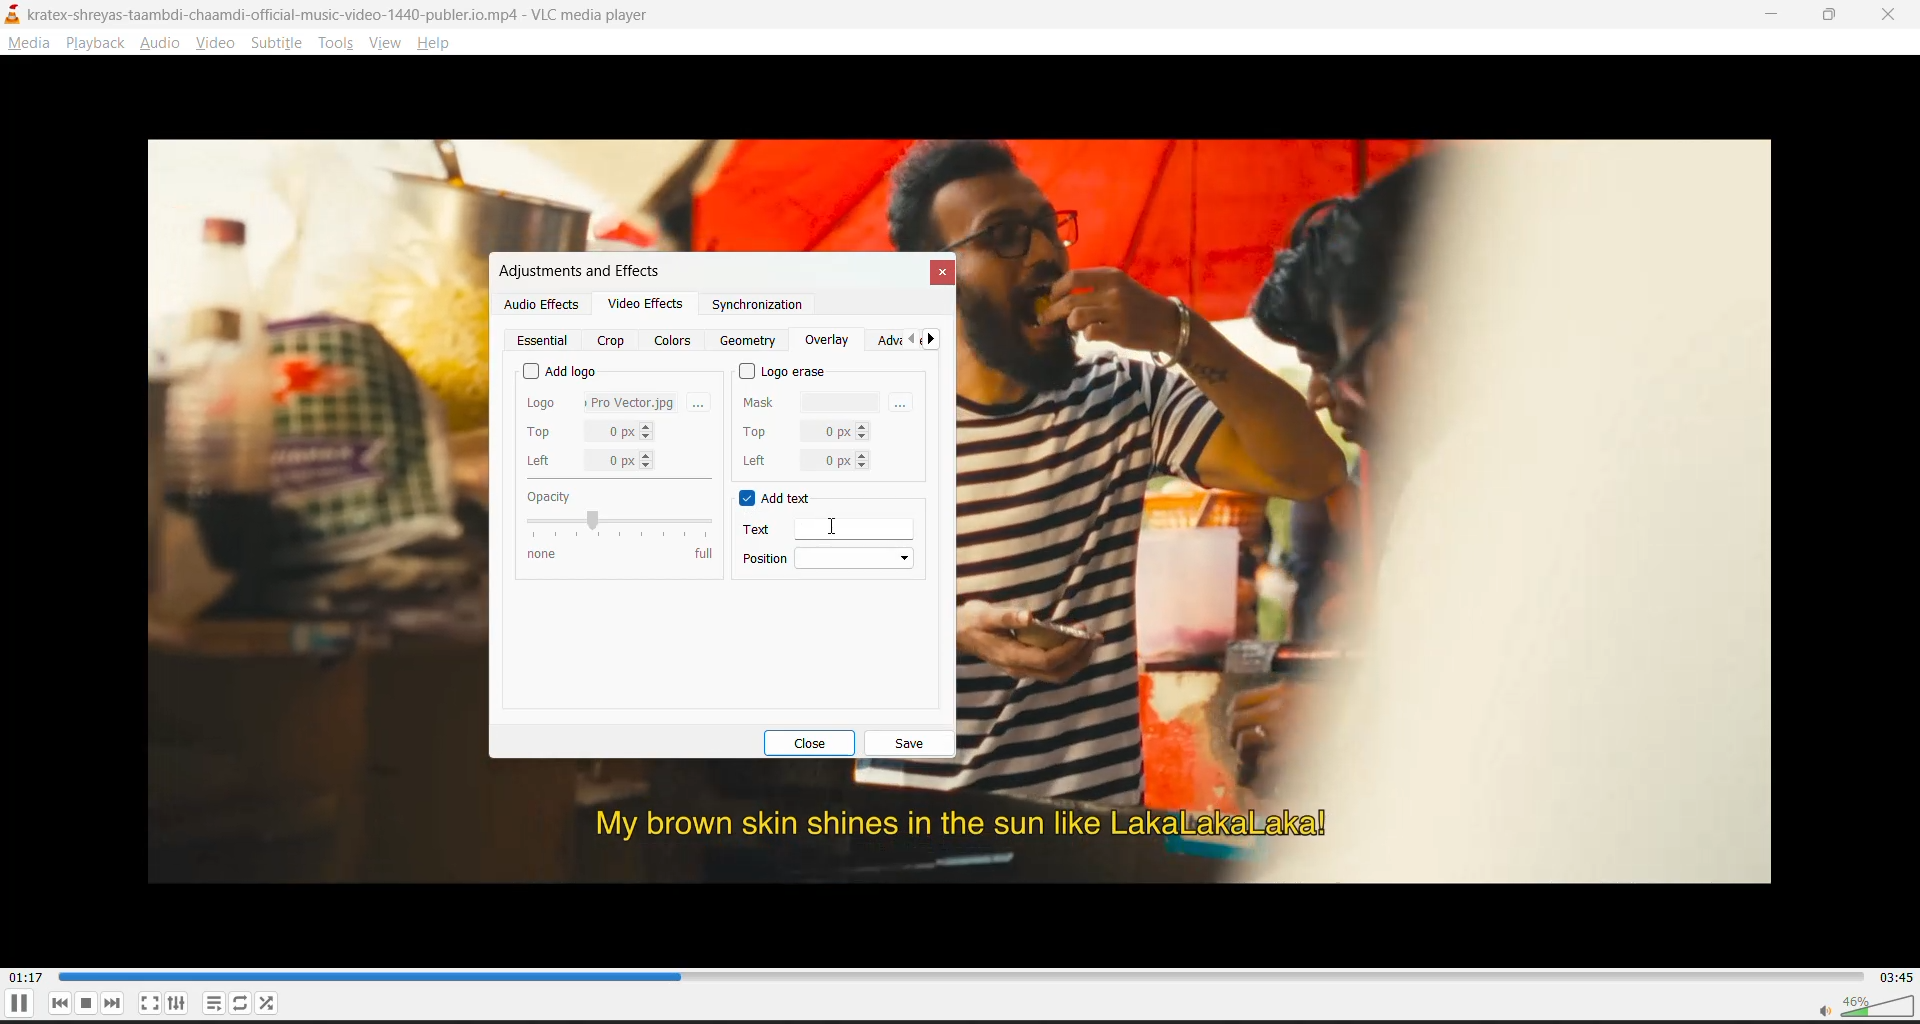 The width and height of the screenshot is (1920, 1024). What do you see at coordinates (95, 43) in the screenshot?
I see `playback` at bounding box center [95, 43].